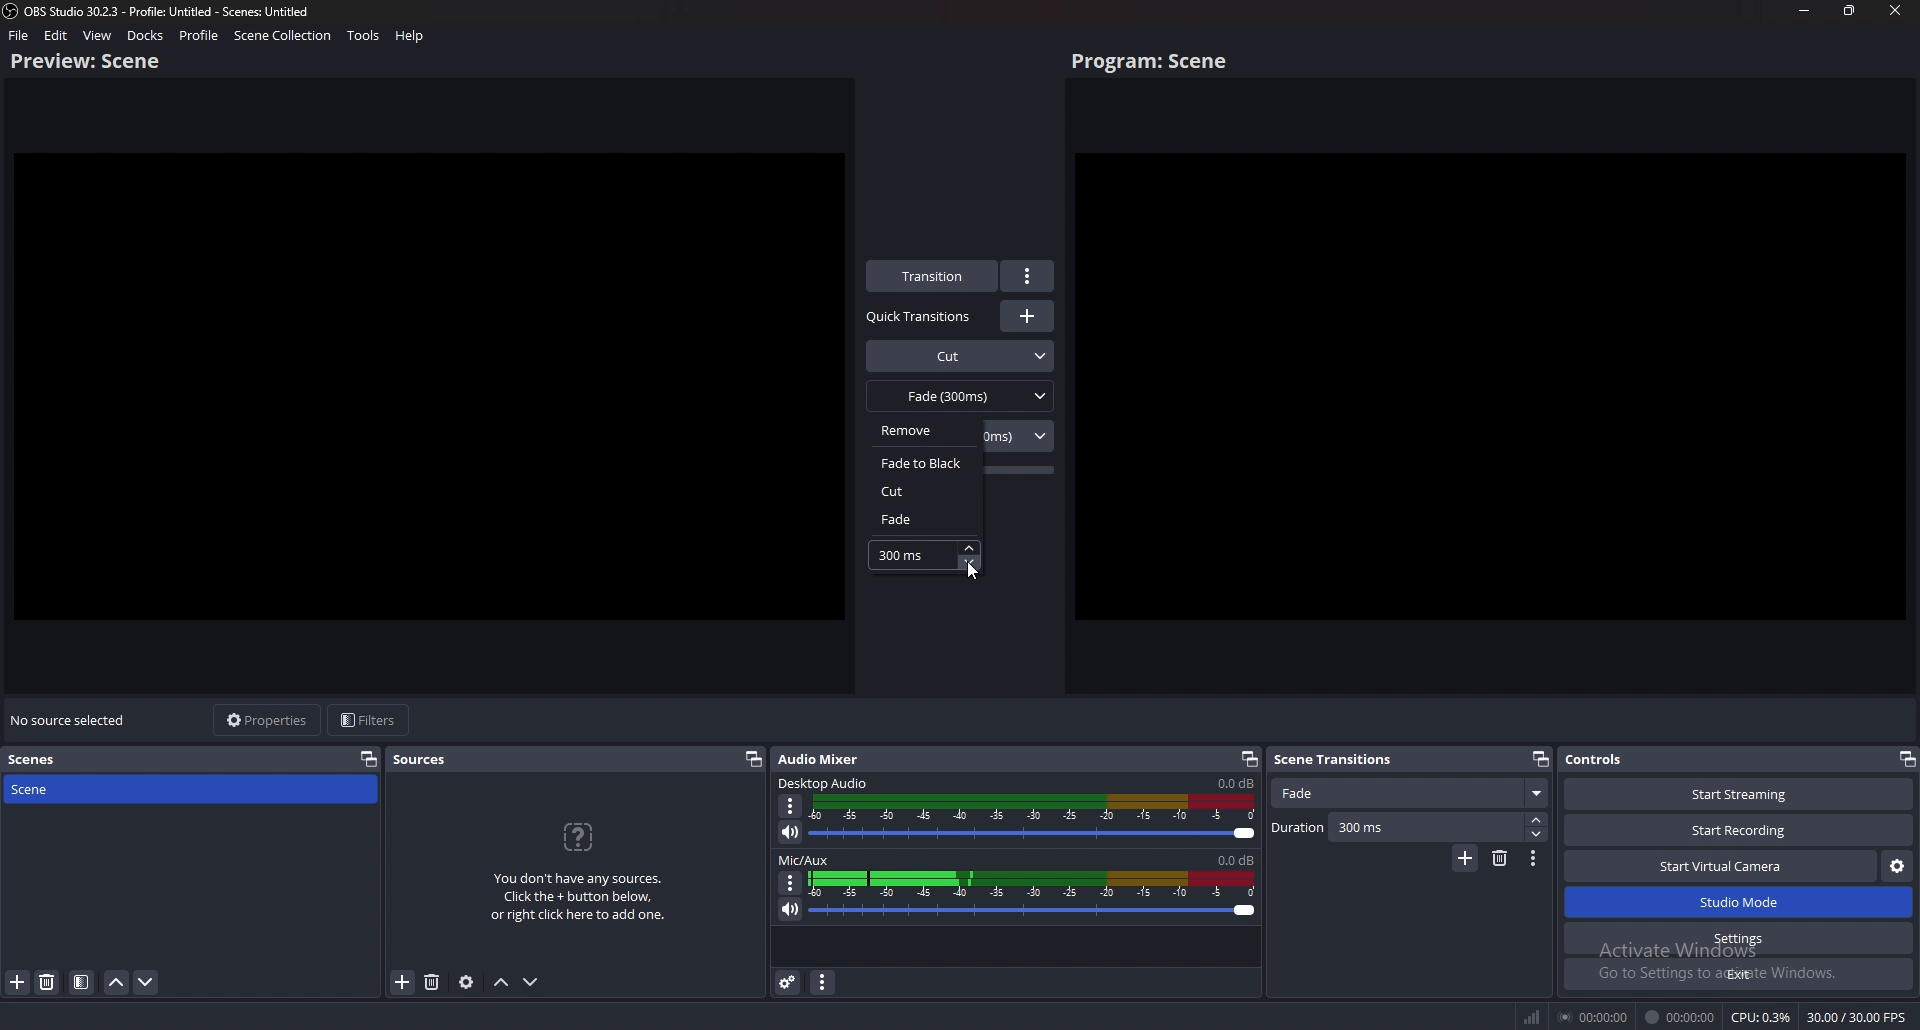 This screenshot has height=1030, width=1920. What do you see at coordinates (87, 789) in the screenshot?
I see `scene` at bounding box center [87, 789].